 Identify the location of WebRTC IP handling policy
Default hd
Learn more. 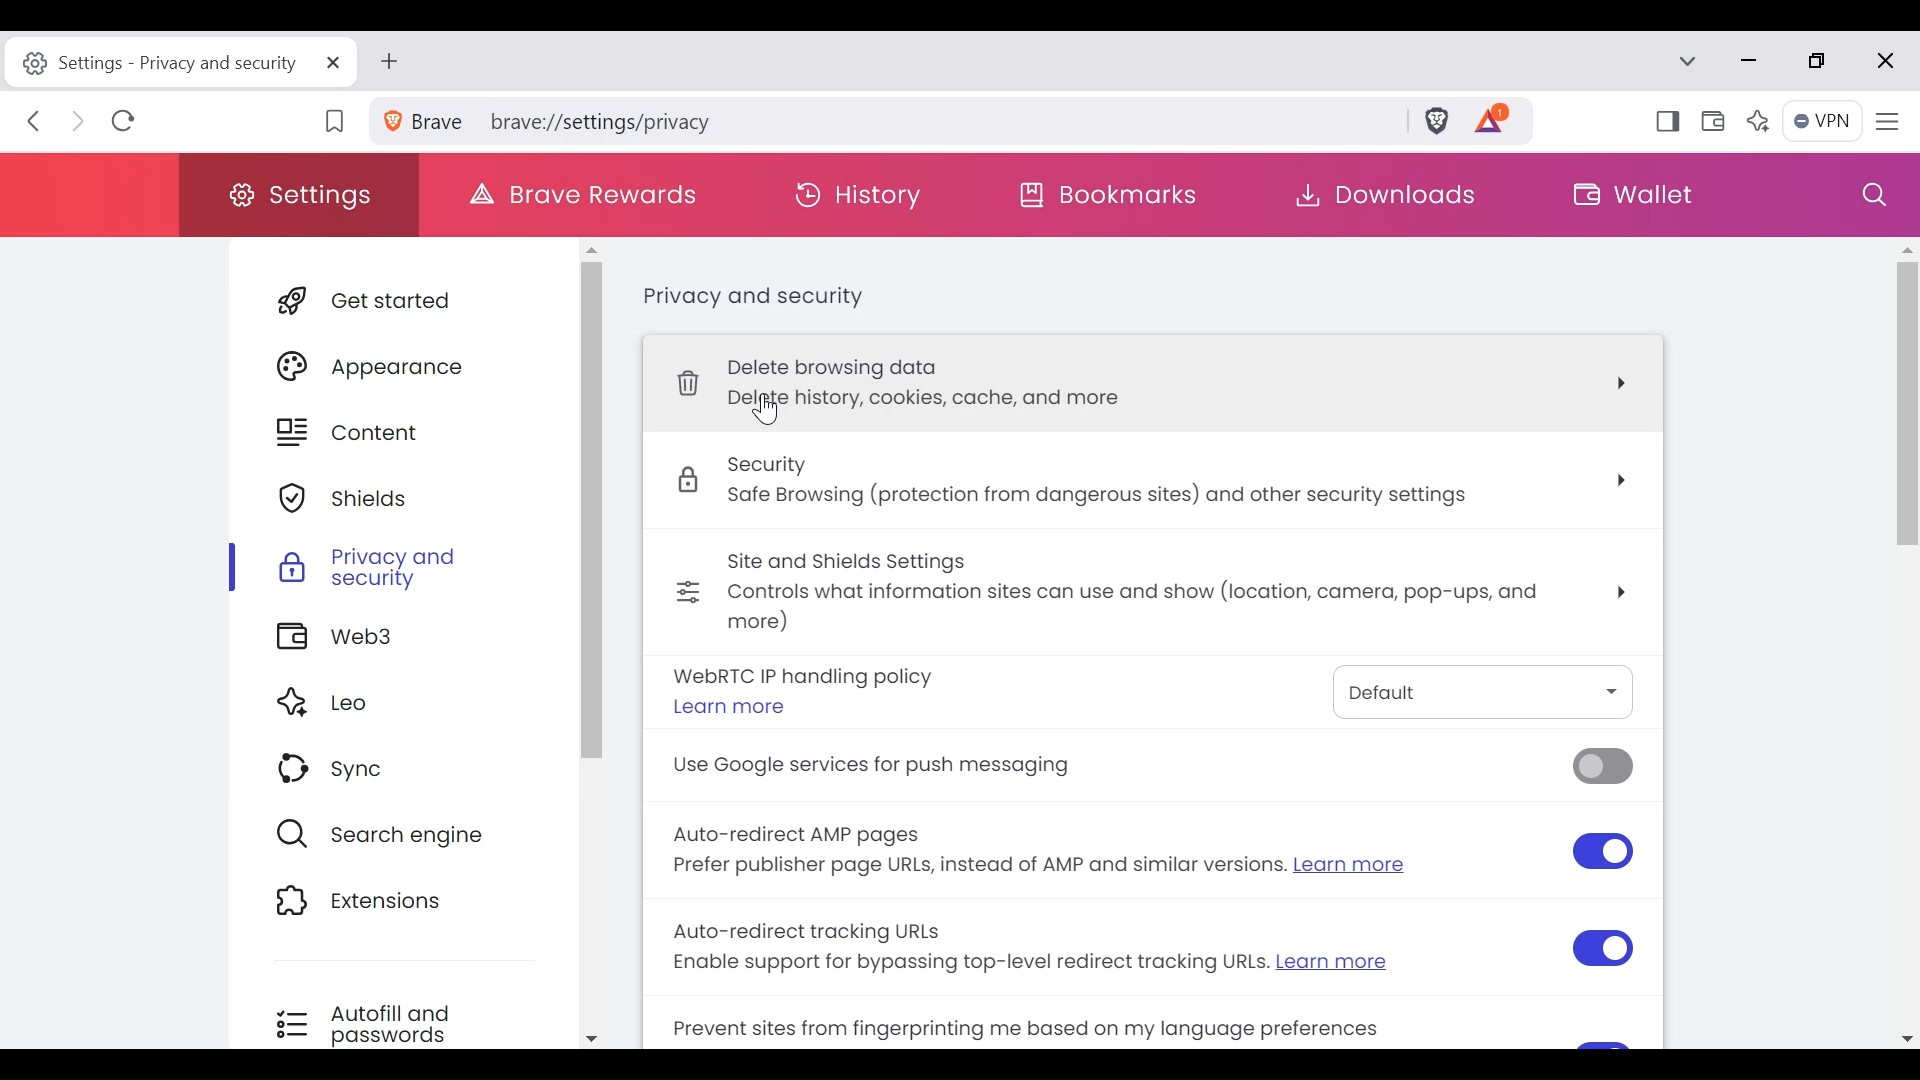
(1147, 695).